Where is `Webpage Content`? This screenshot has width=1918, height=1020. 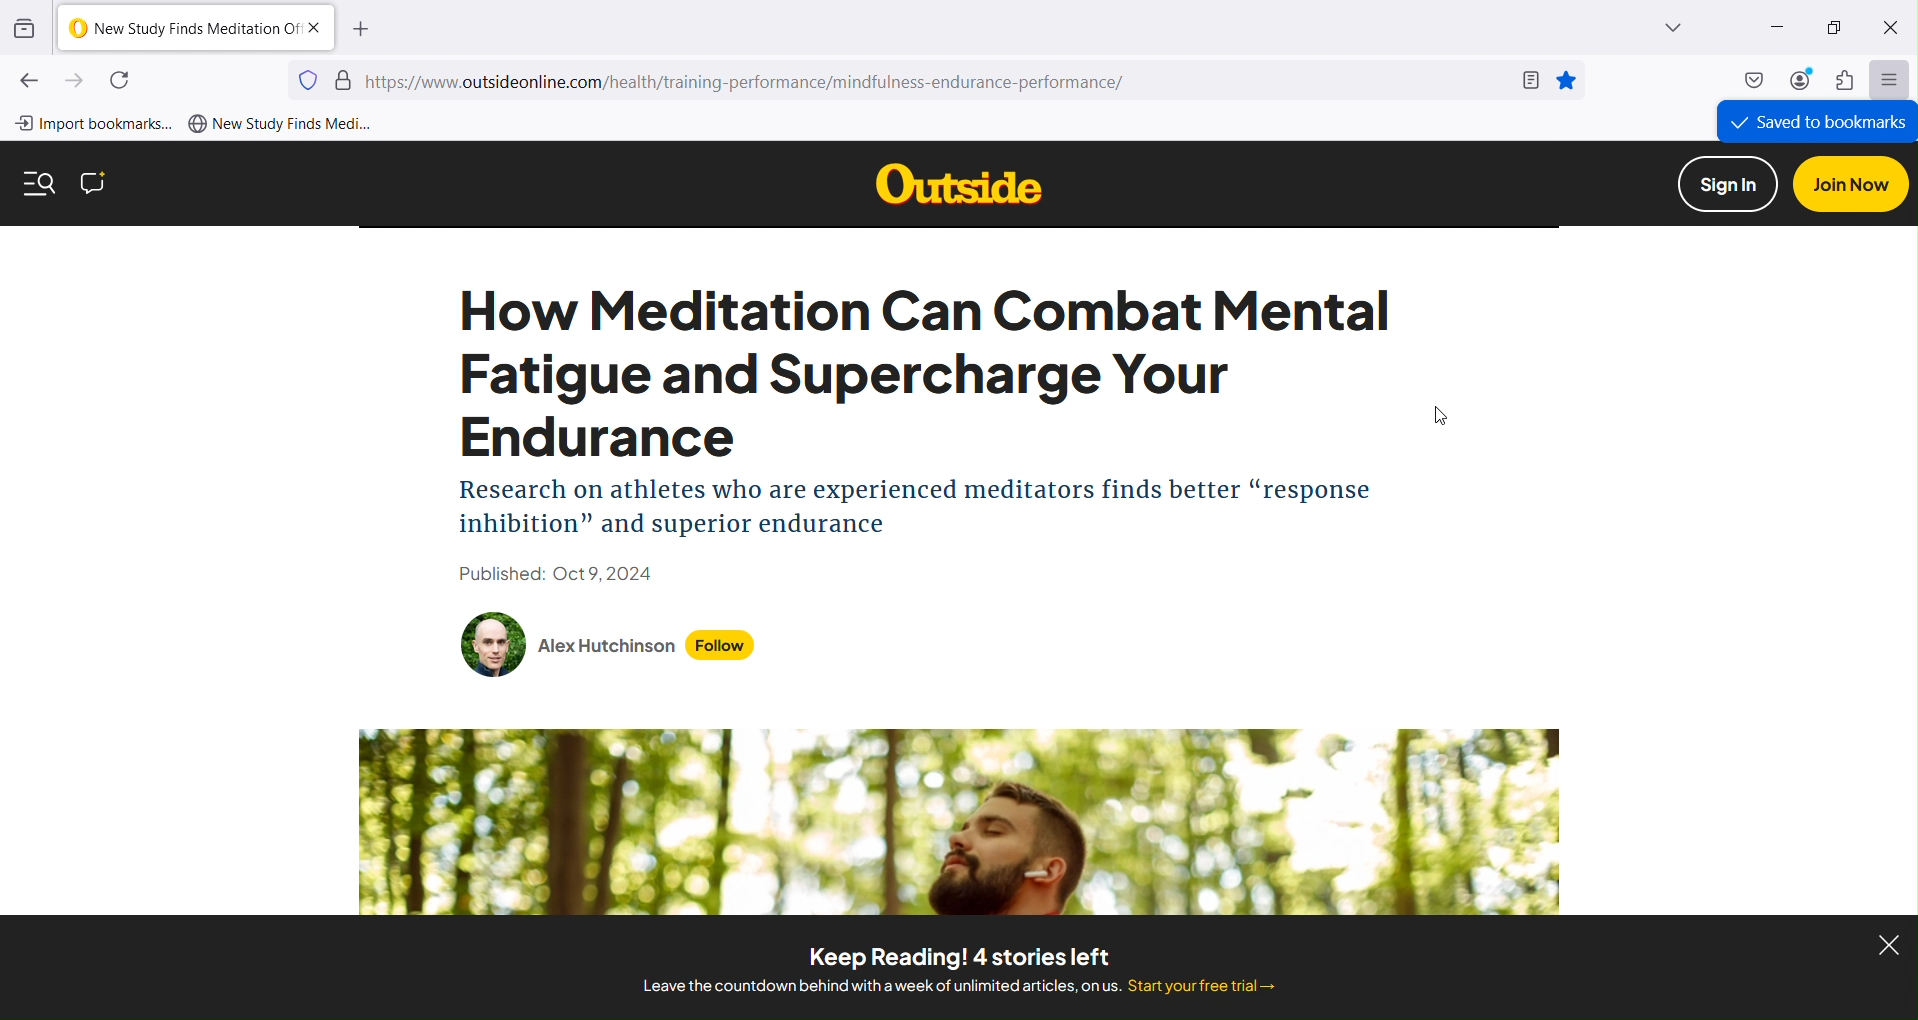
Webpage Content is located at coordinates (927, 438).